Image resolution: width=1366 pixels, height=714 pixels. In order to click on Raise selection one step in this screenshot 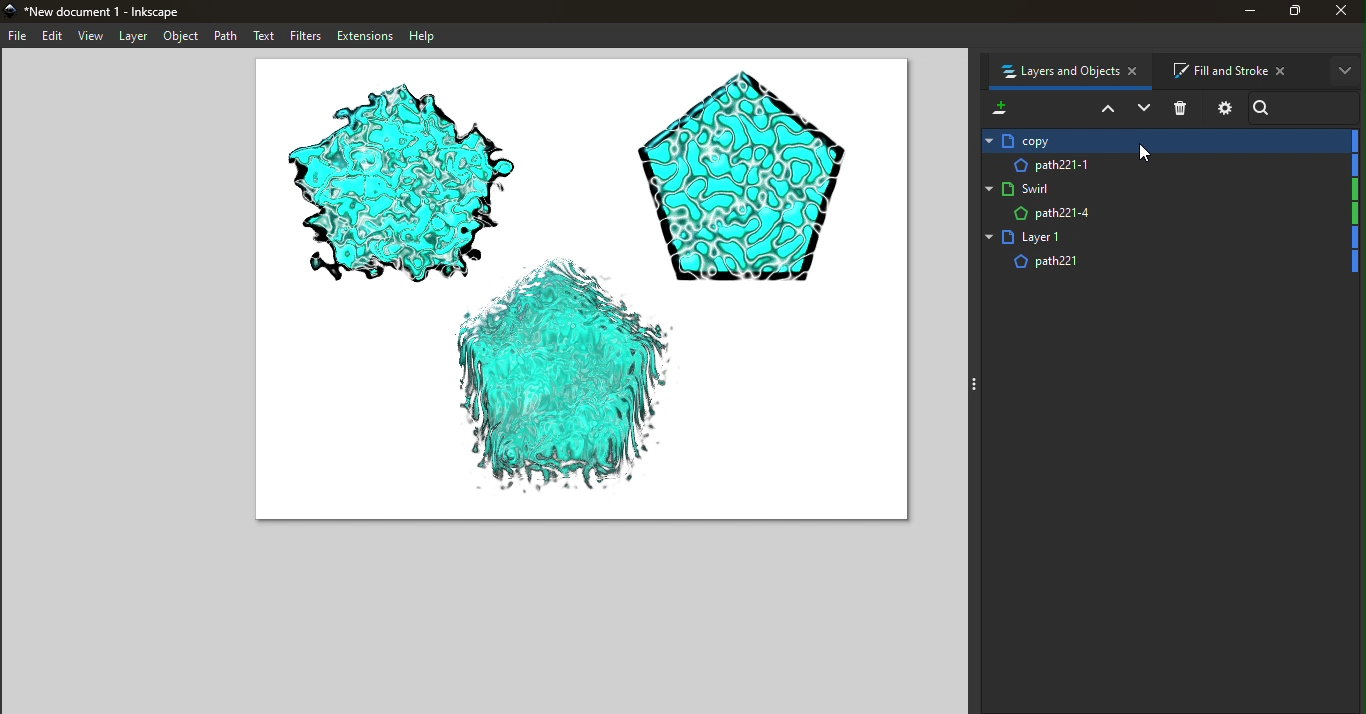, I will do `click(1105, 111)`.